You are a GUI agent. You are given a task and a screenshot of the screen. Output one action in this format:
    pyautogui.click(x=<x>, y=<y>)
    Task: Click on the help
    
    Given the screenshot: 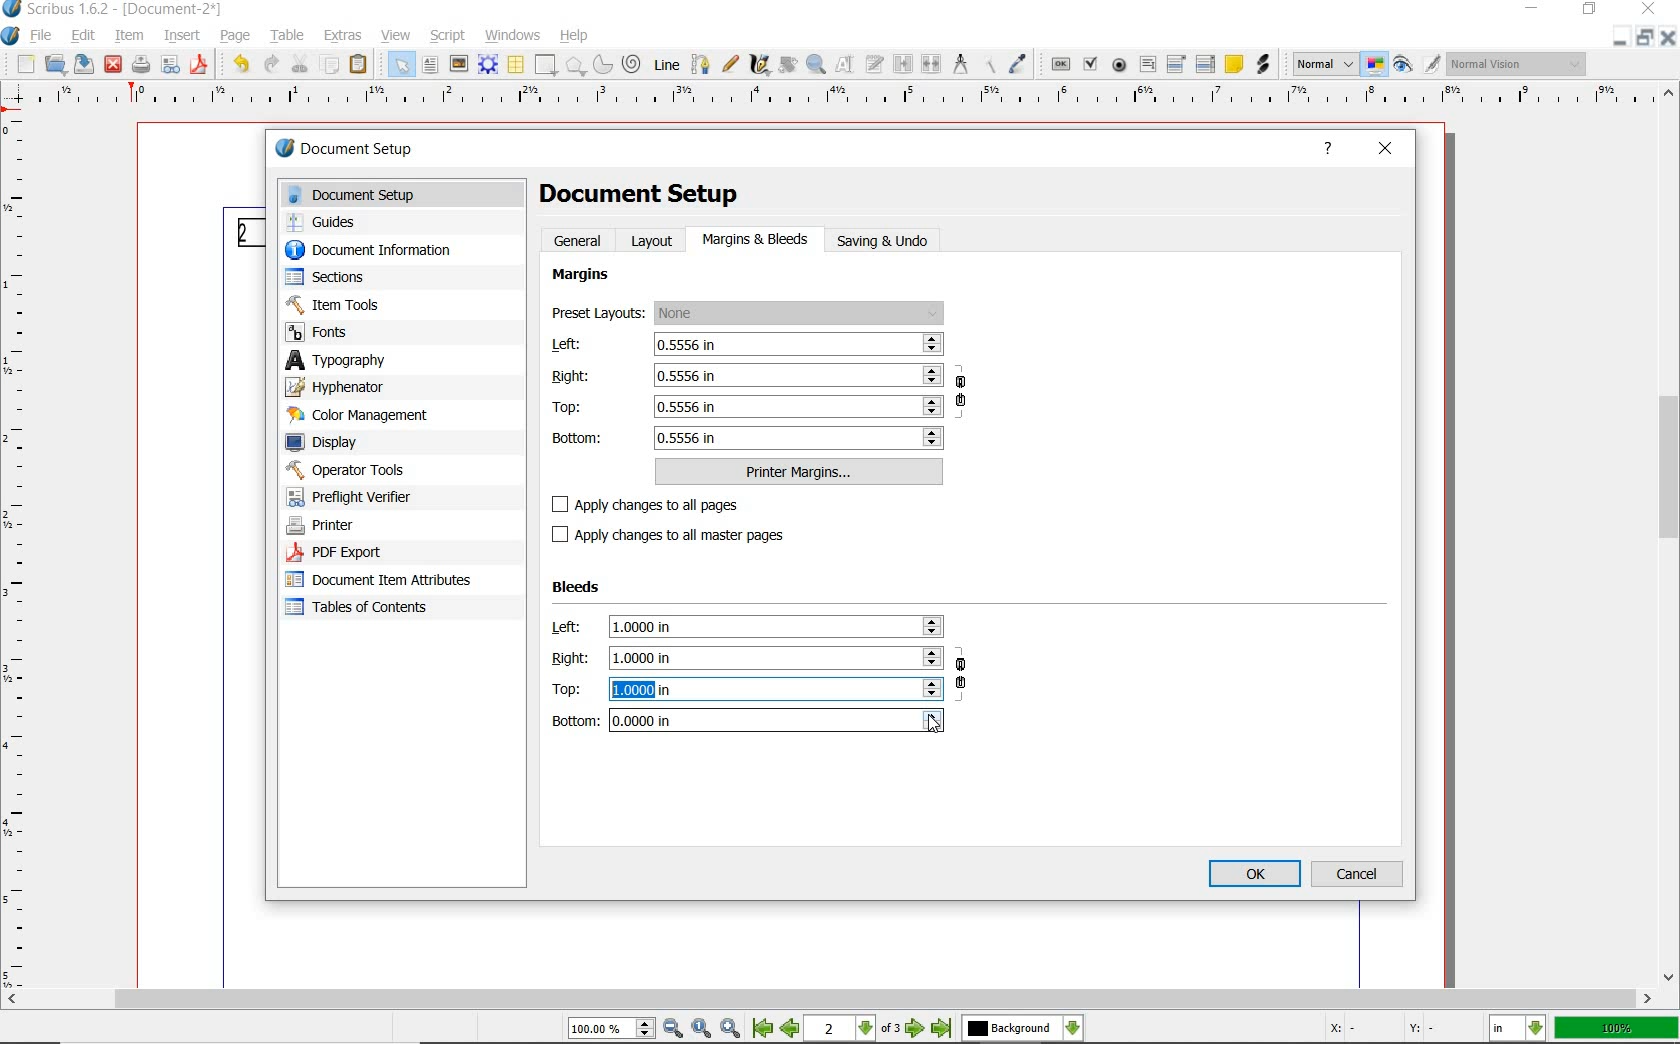 What is the action you would take?
    pyautogui.click(x=575, y=37)
    